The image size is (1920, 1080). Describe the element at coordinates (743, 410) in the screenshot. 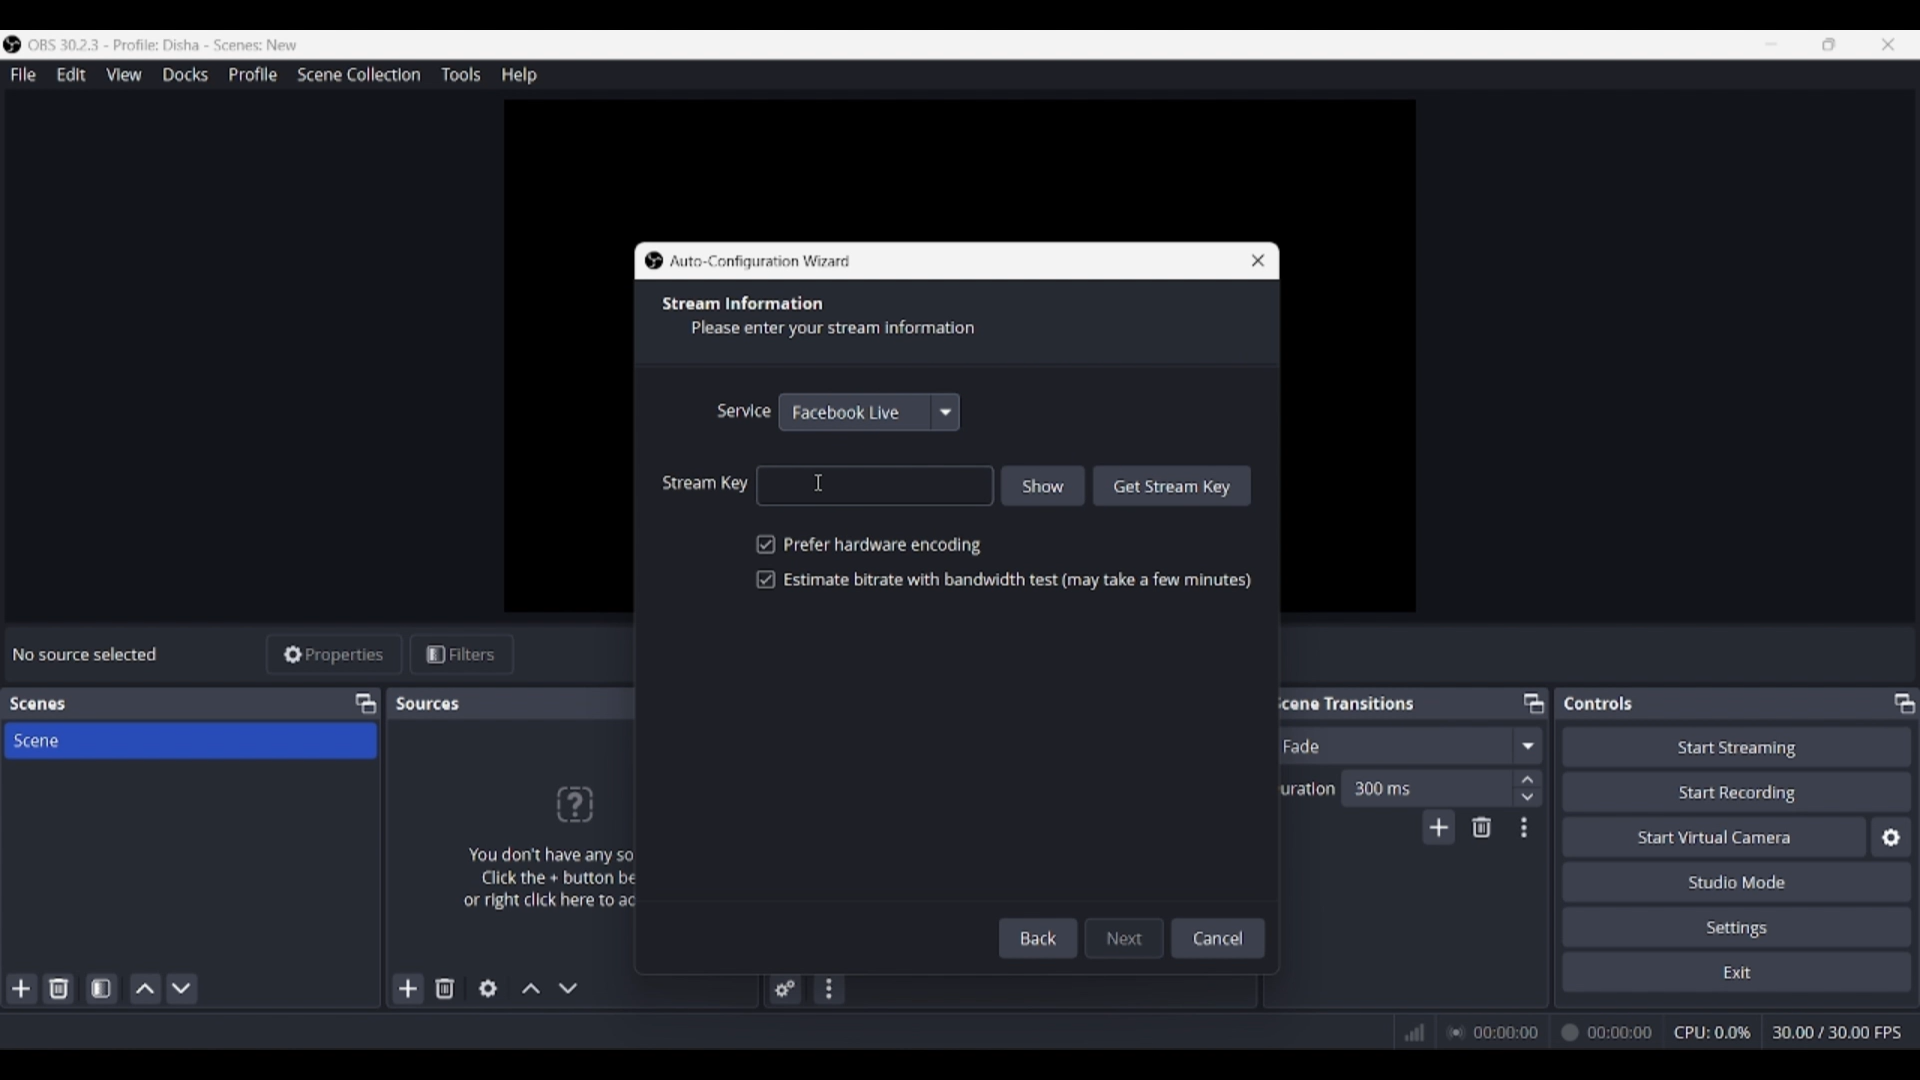

I see `Indicates service options` at that location.